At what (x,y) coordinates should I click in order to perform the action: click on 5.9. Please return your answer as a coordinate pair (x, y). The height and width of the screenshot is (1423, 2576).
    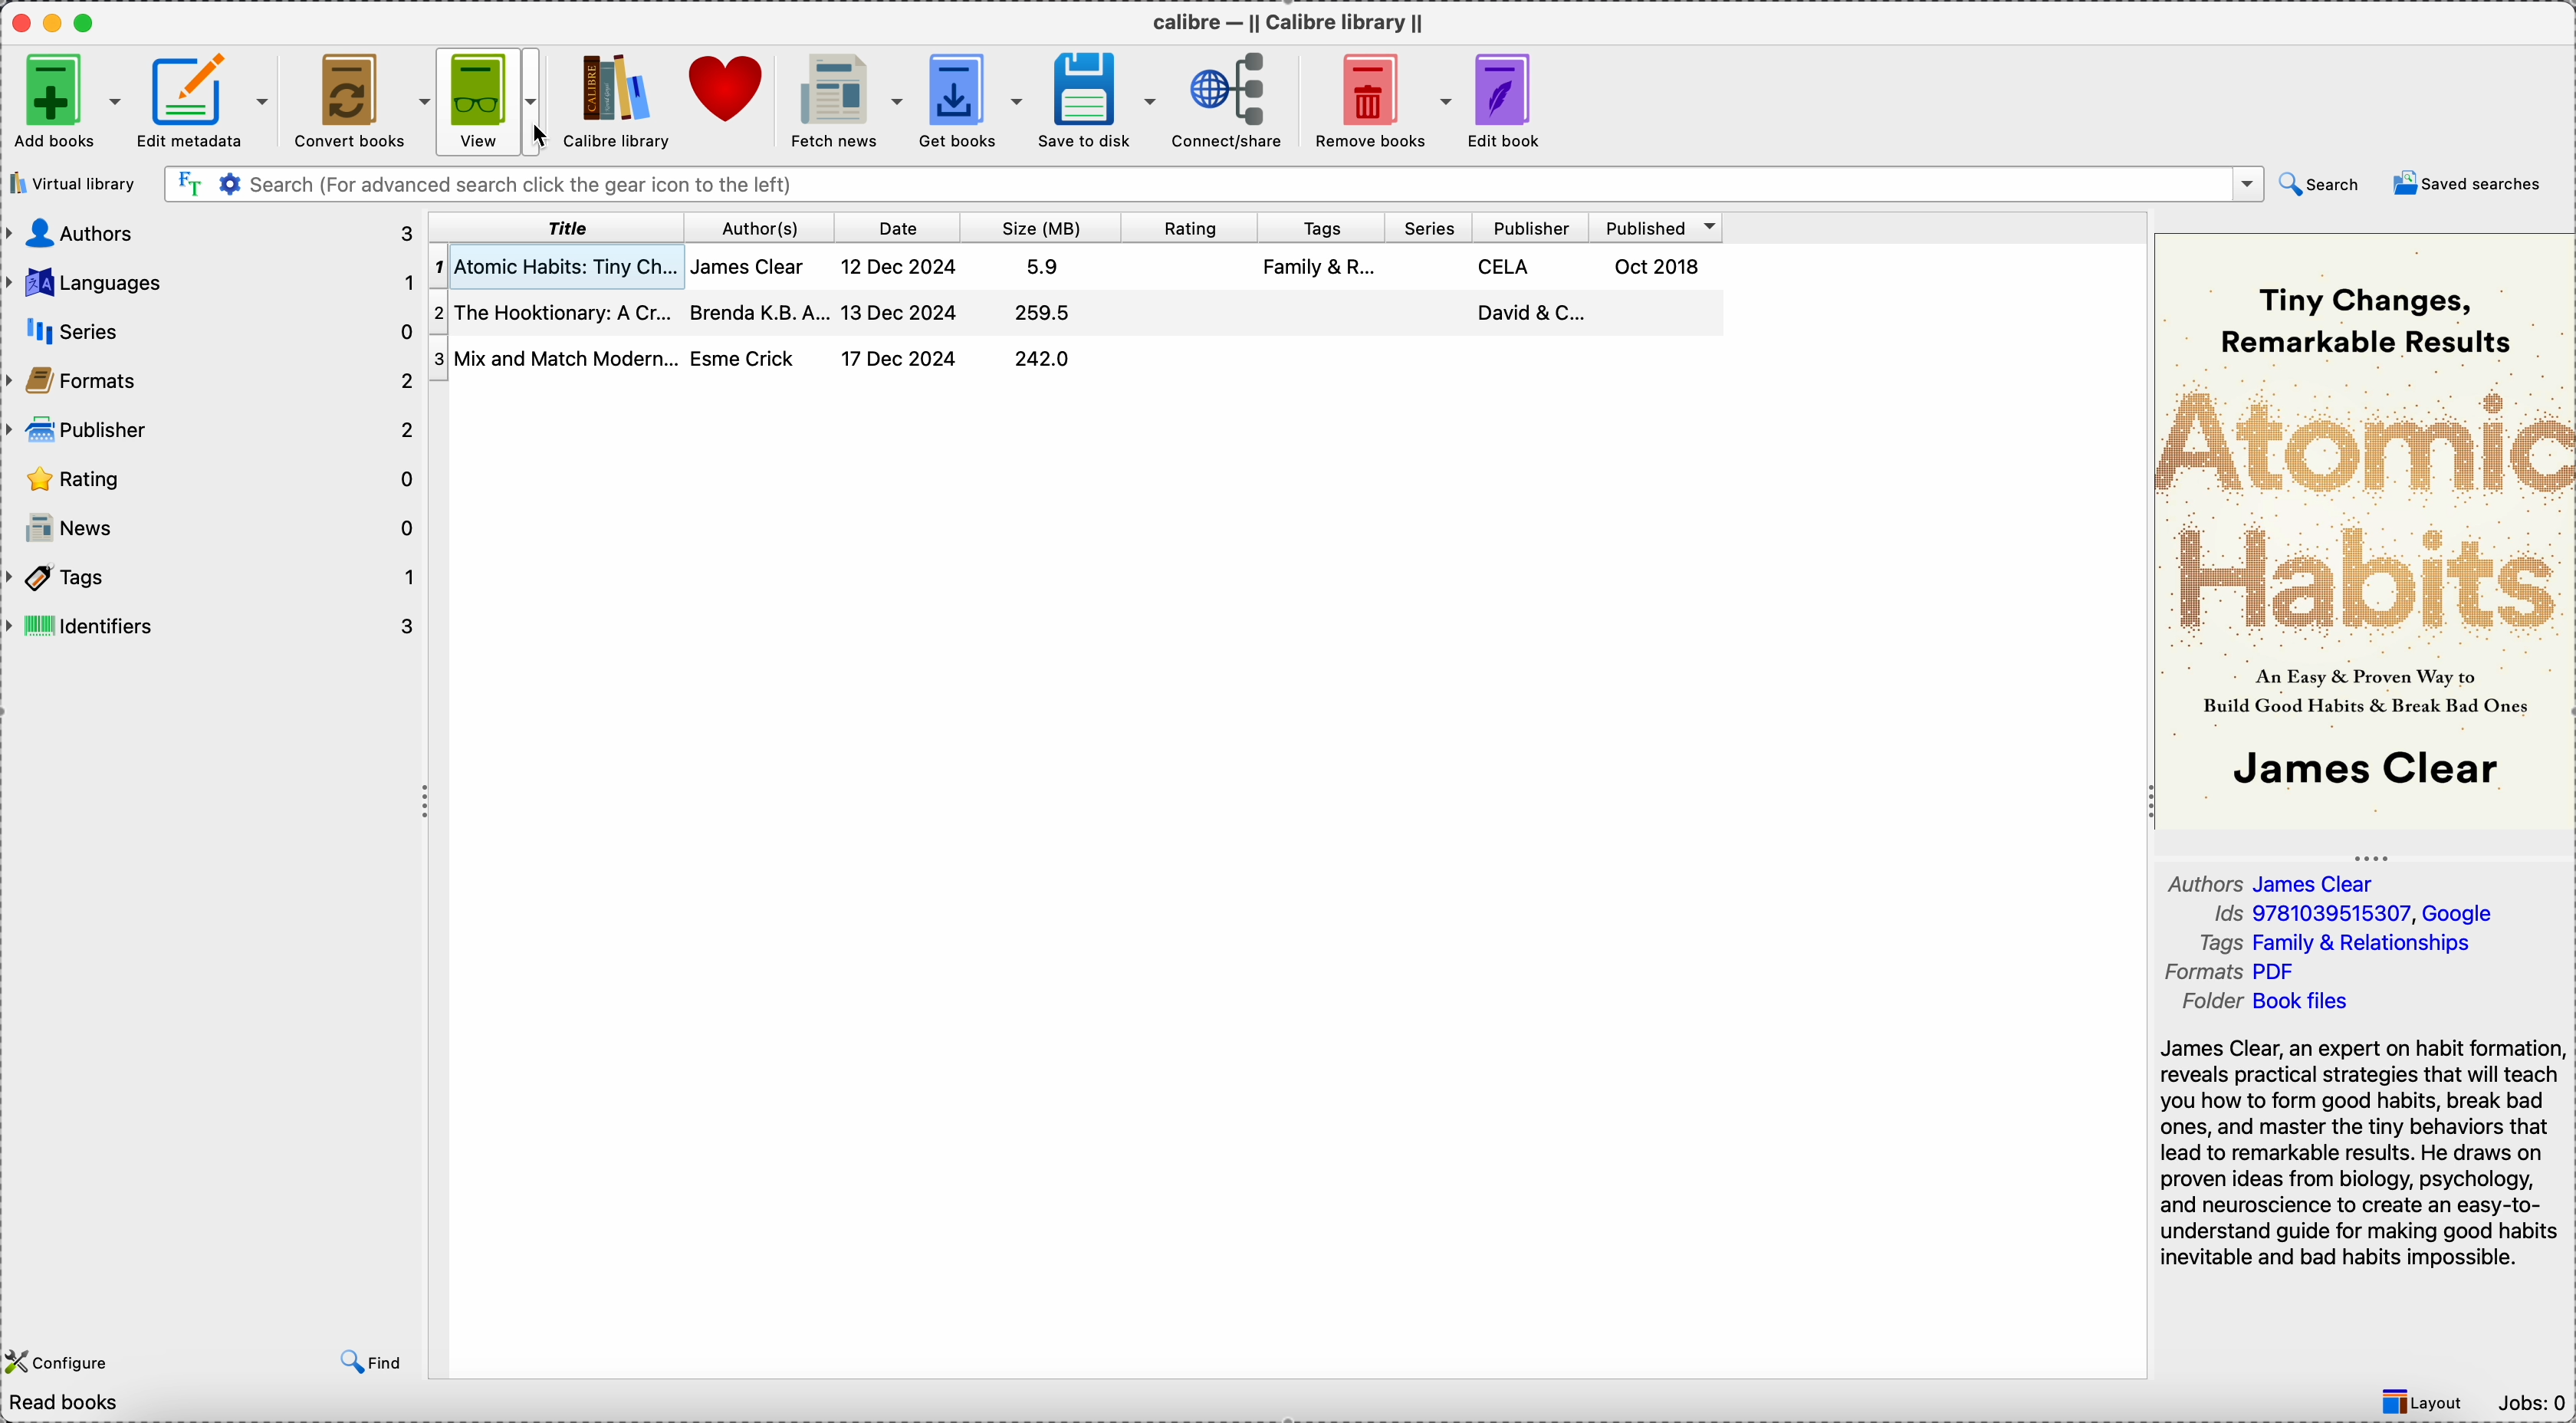
    Looking at the image, I should click on (1046, 266).